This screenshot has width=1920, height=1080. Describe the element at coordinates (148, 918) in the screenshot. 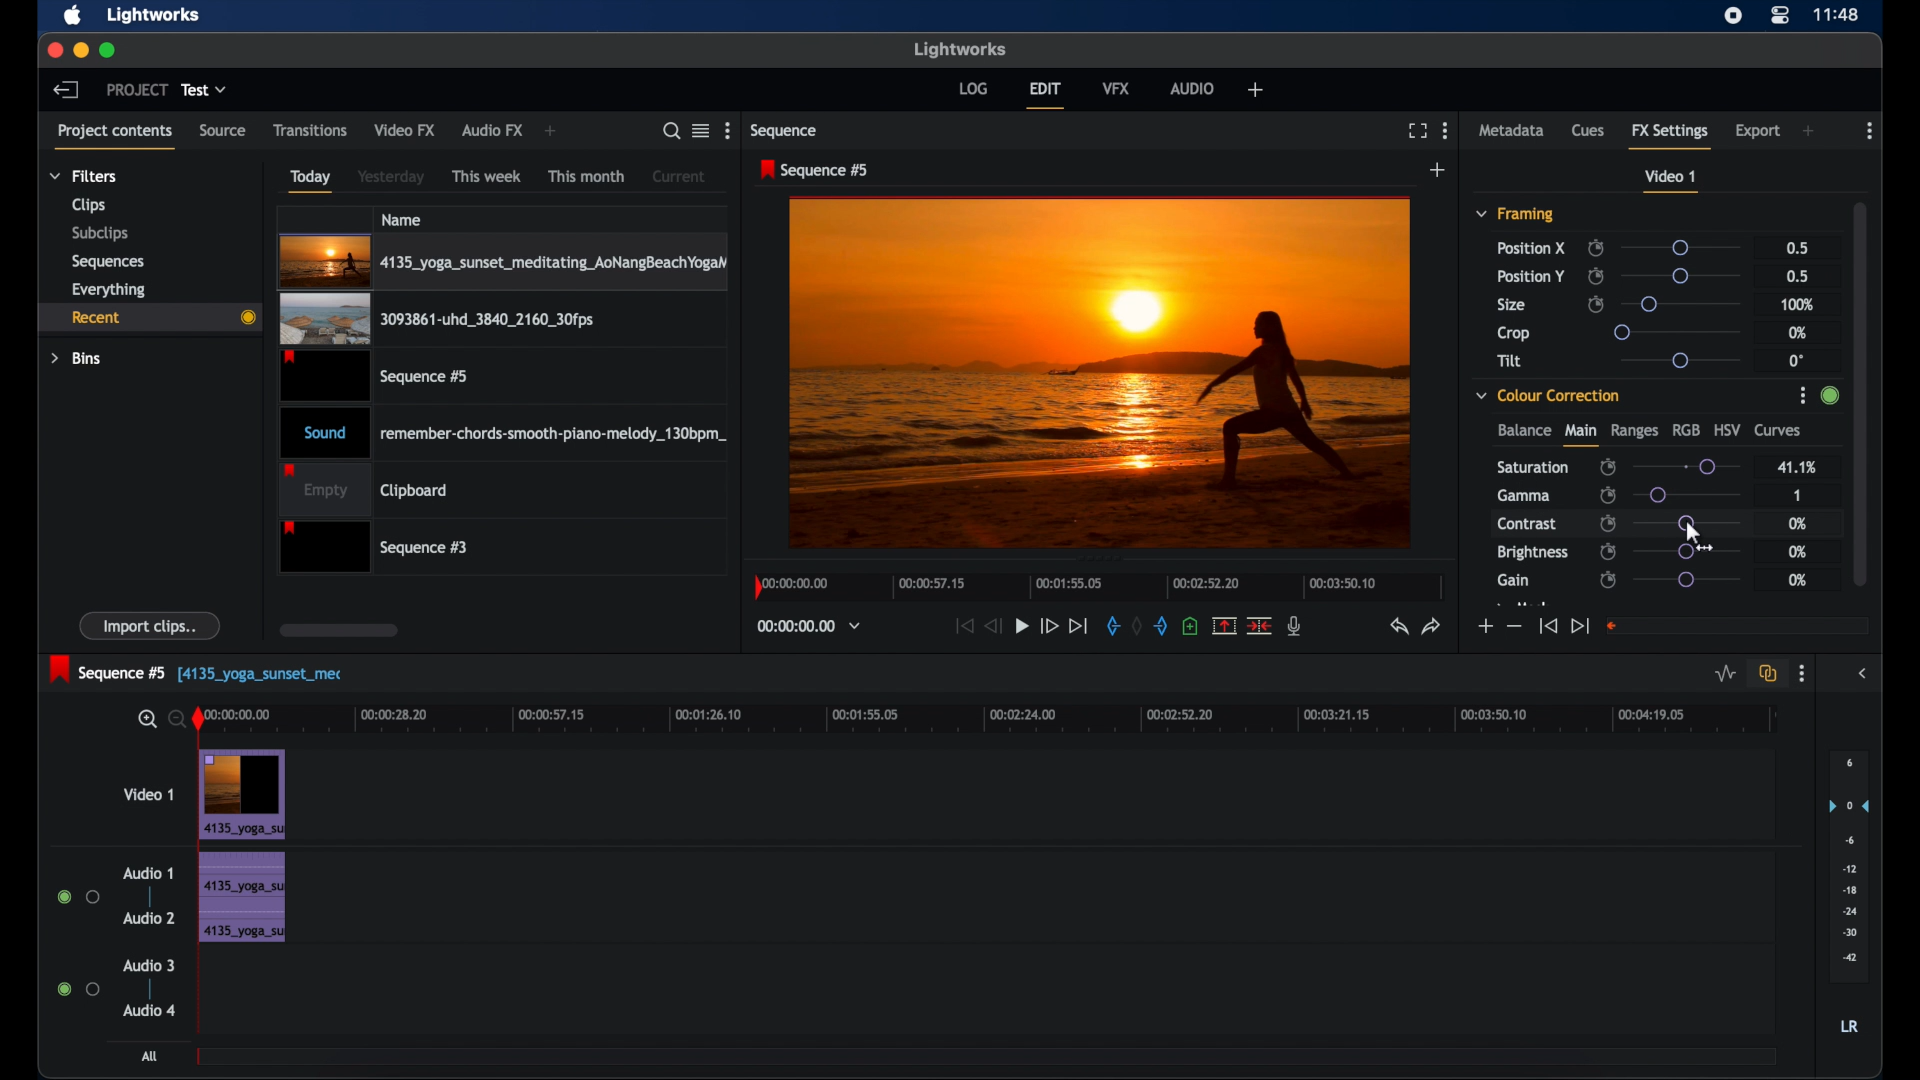

I see `audio 2` at that location.